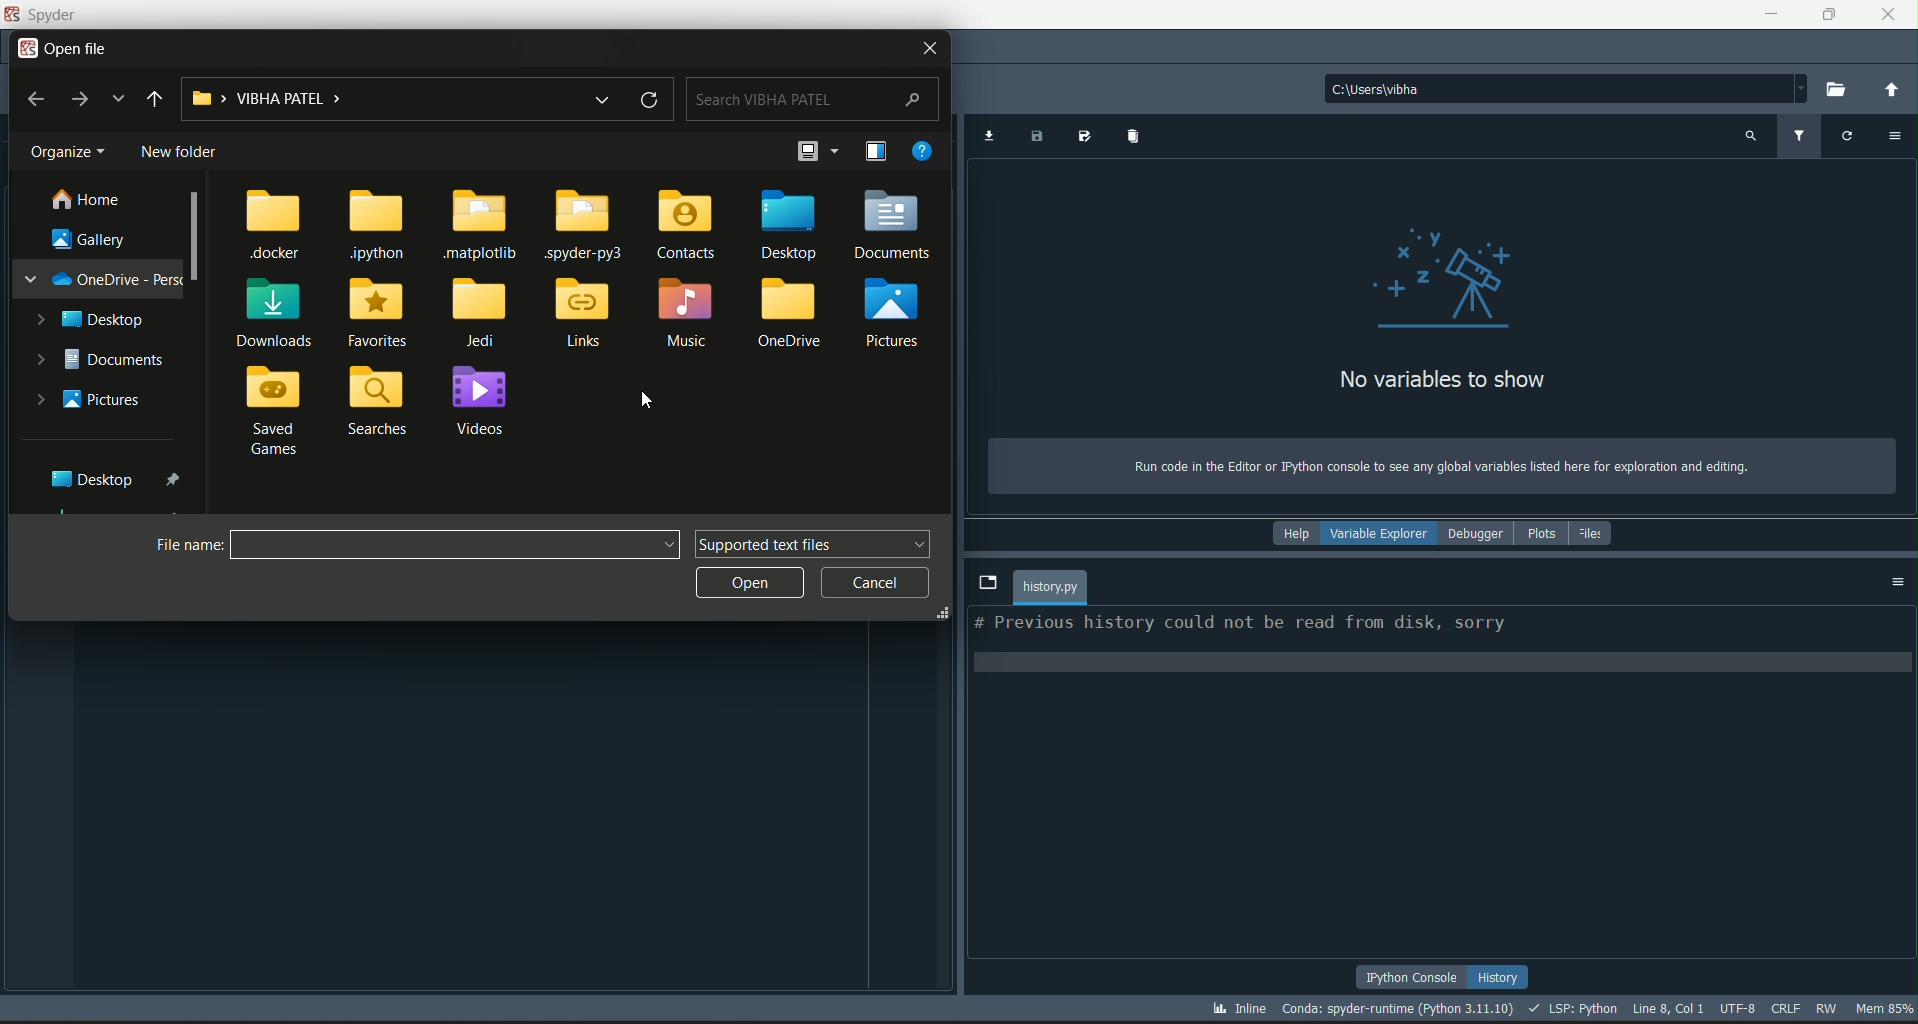 This screenshot has height=1024, width=1918. I want to click on browse tabs, so click(987, 584).